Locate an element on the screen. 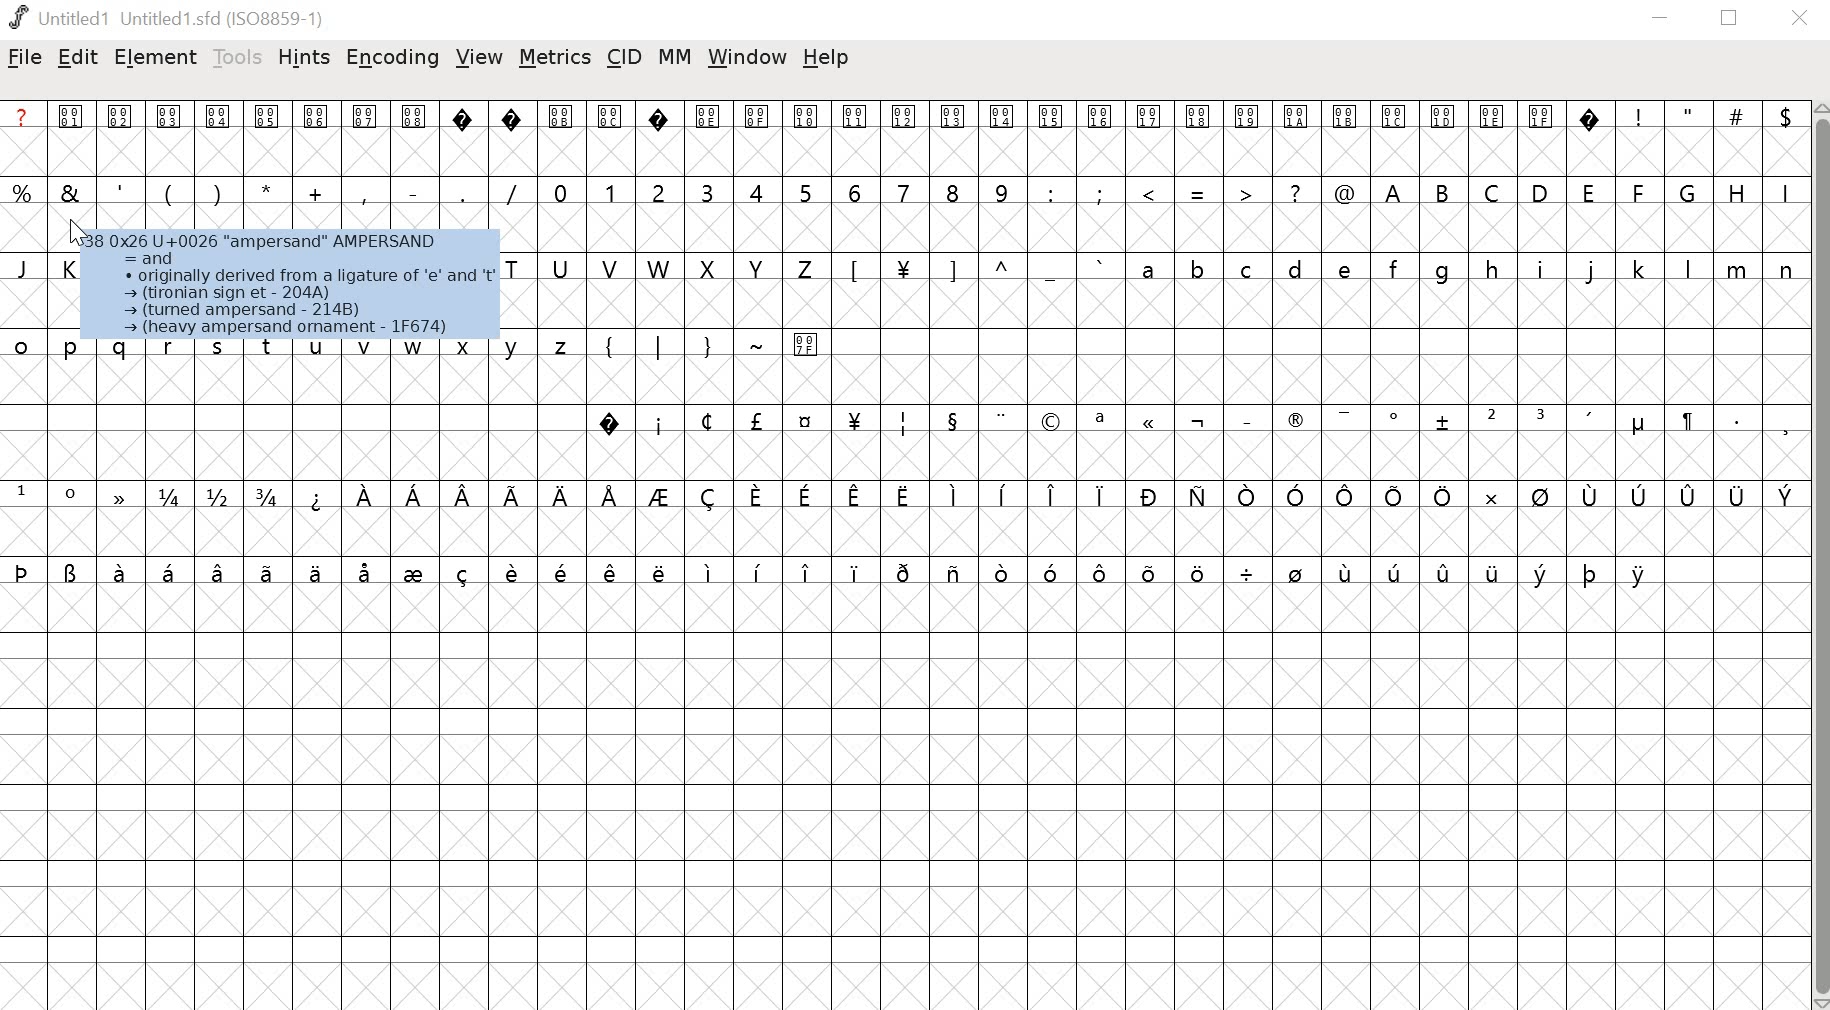 The width and height of the screenshot is (1830, 1010). 9 is located at coordinates (1001, 191).